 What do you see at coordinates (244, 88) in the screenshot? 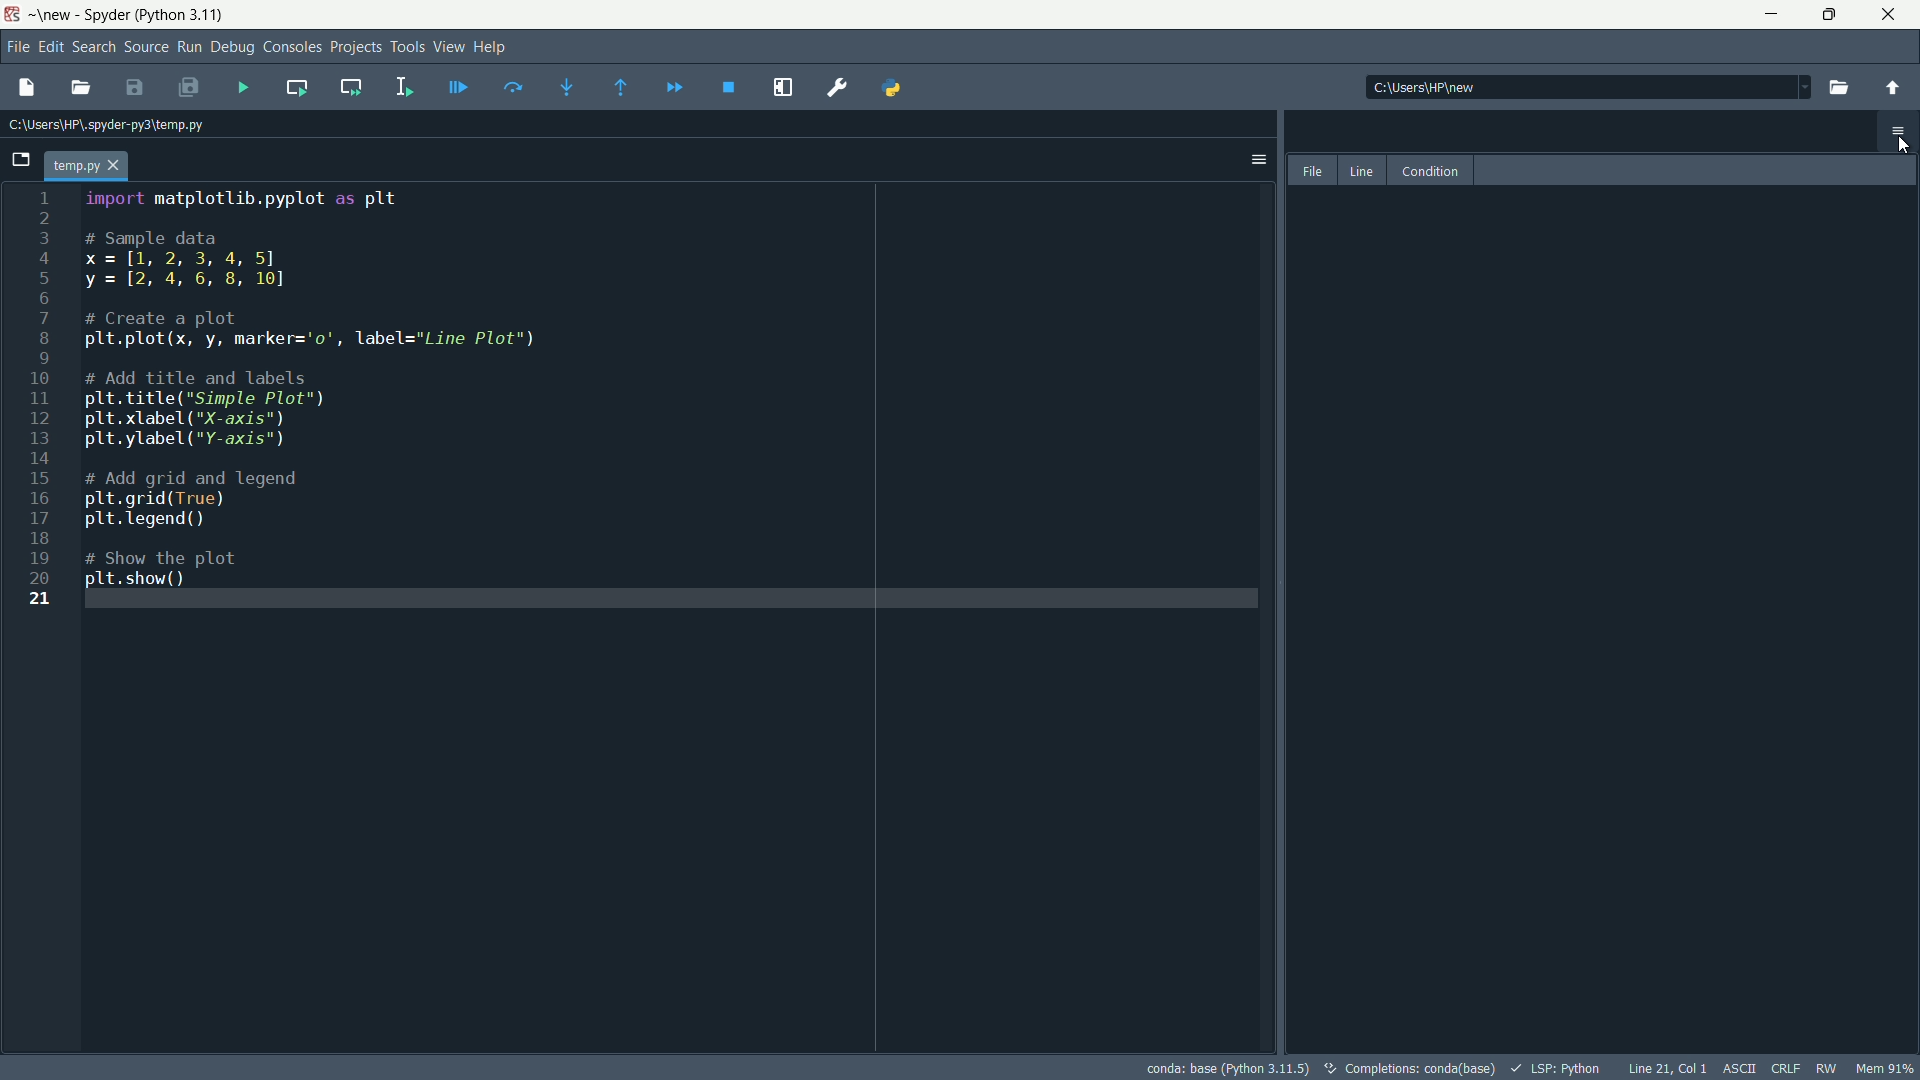
I see `run file` at bounding box center [244, 88].